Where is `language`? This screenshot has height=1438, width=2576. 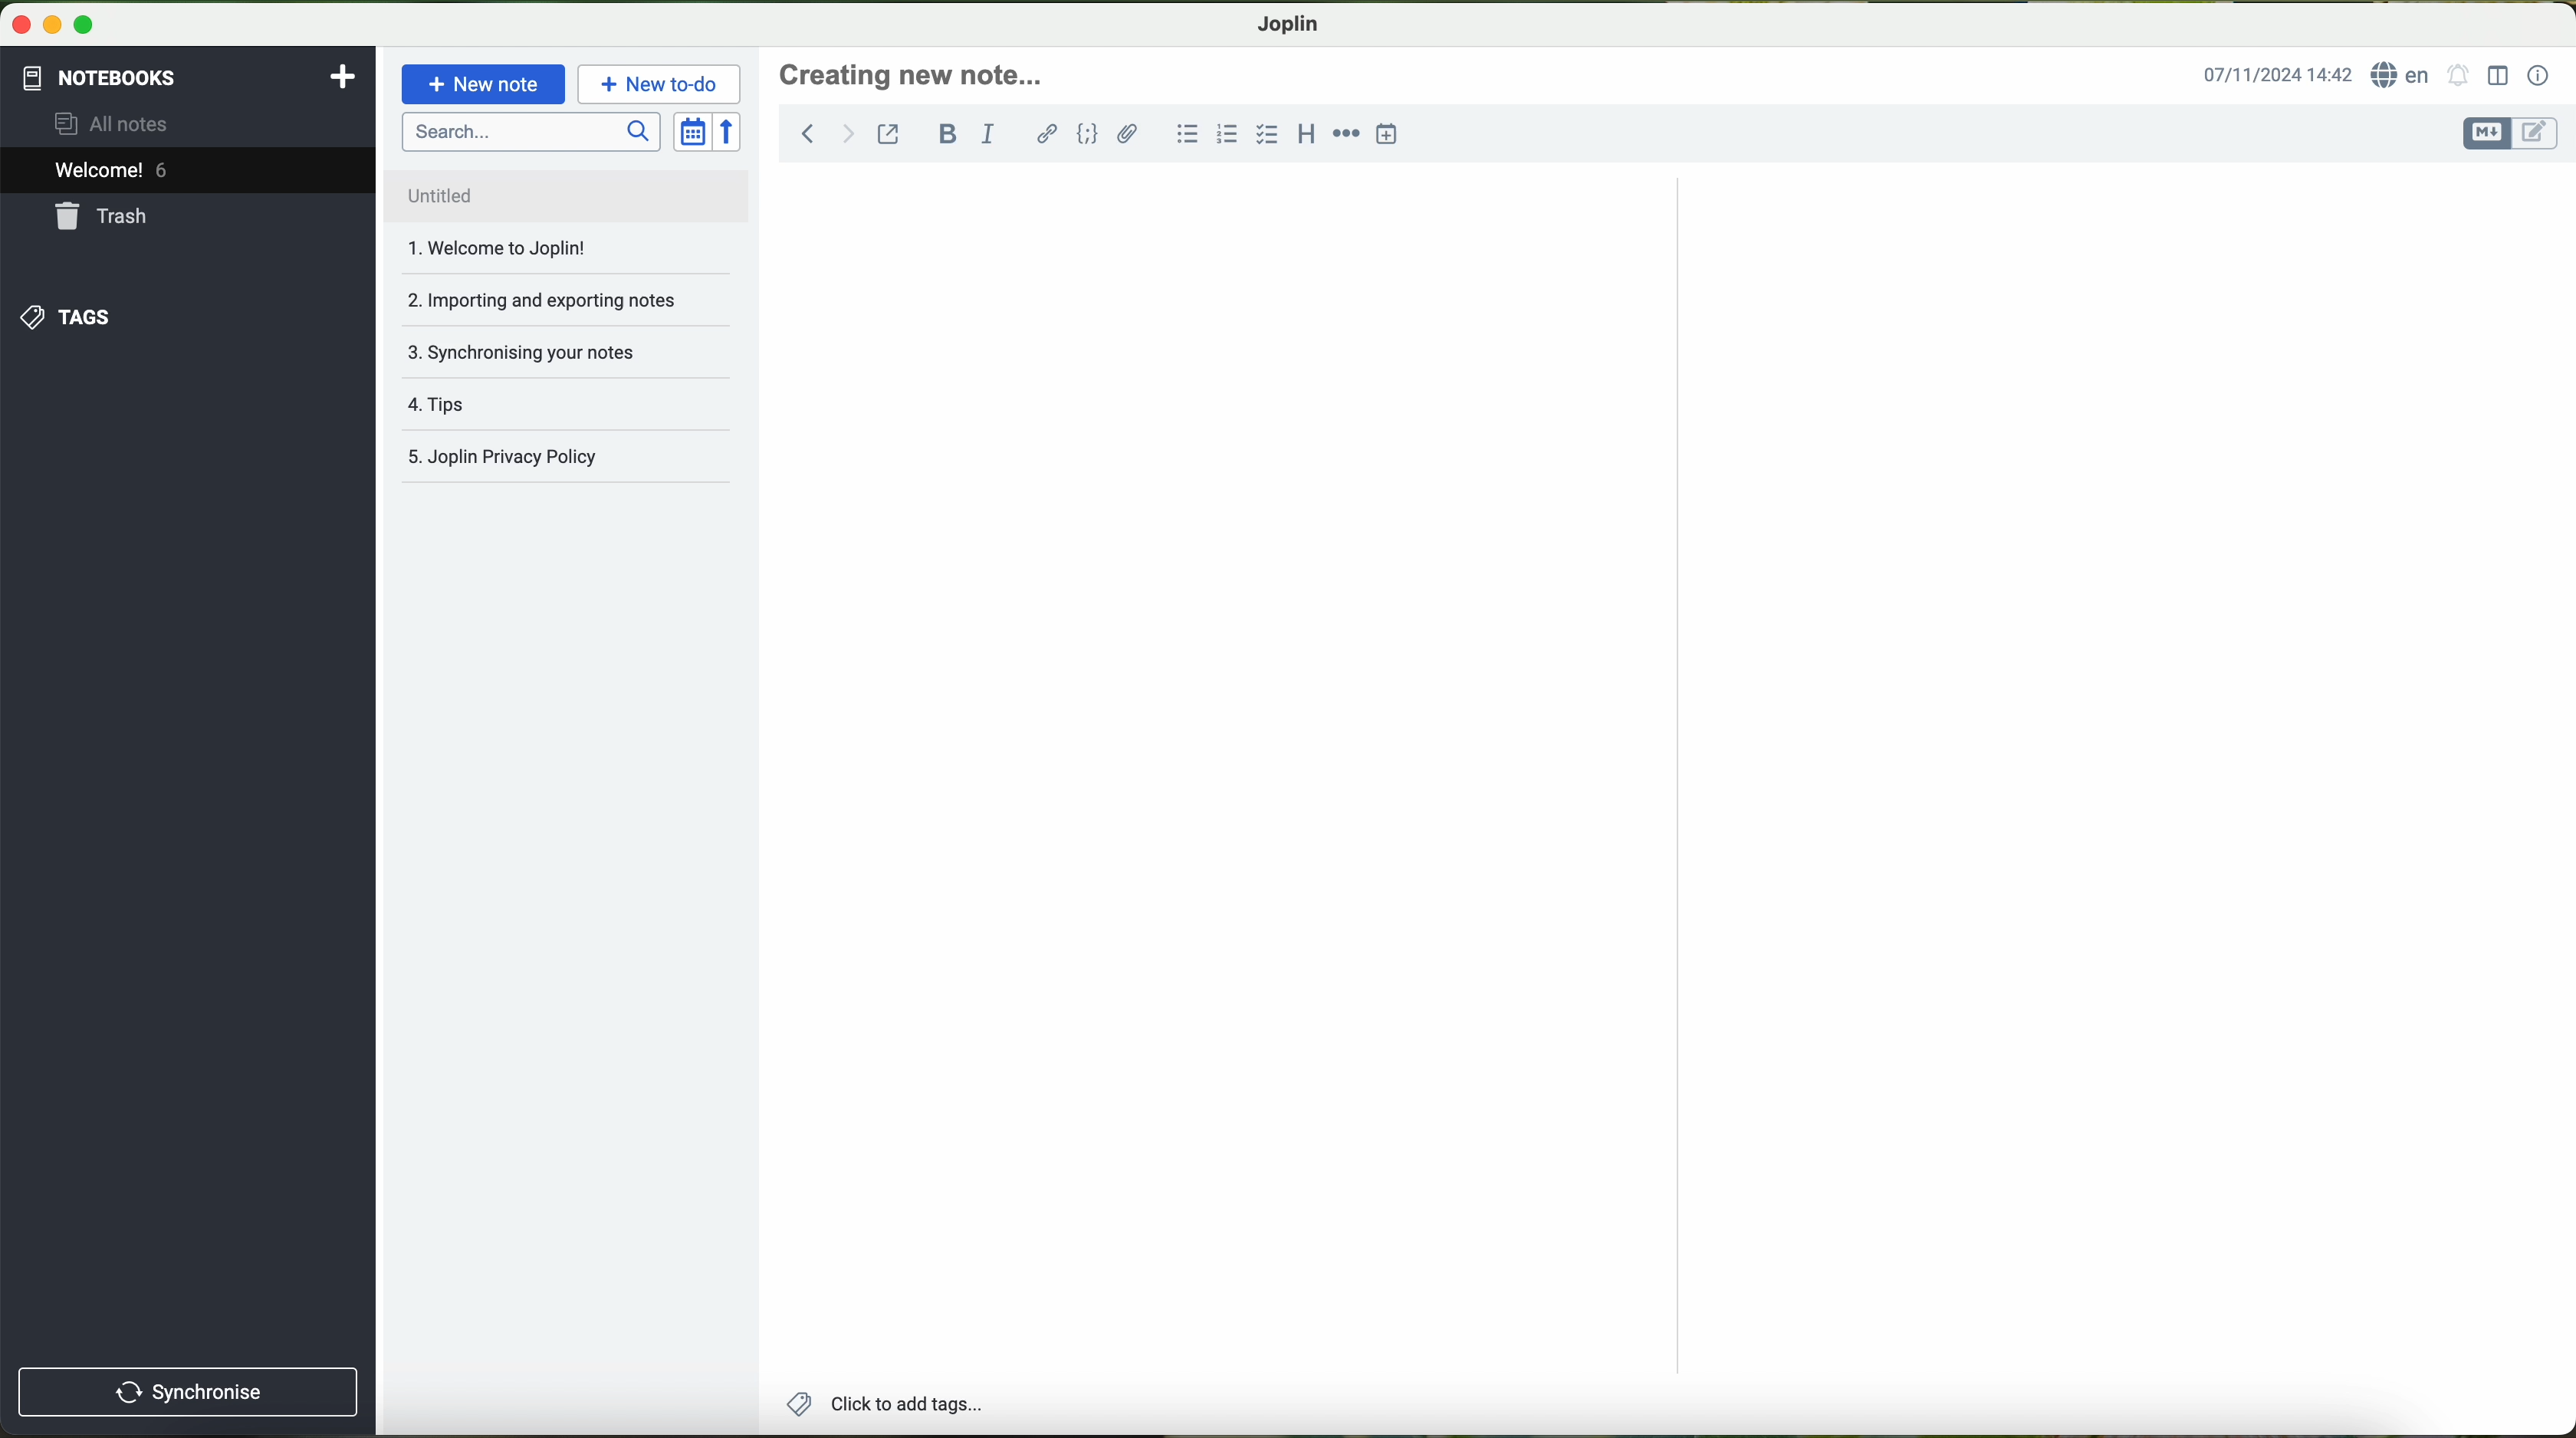 language is located at coordinates (2404, 74).